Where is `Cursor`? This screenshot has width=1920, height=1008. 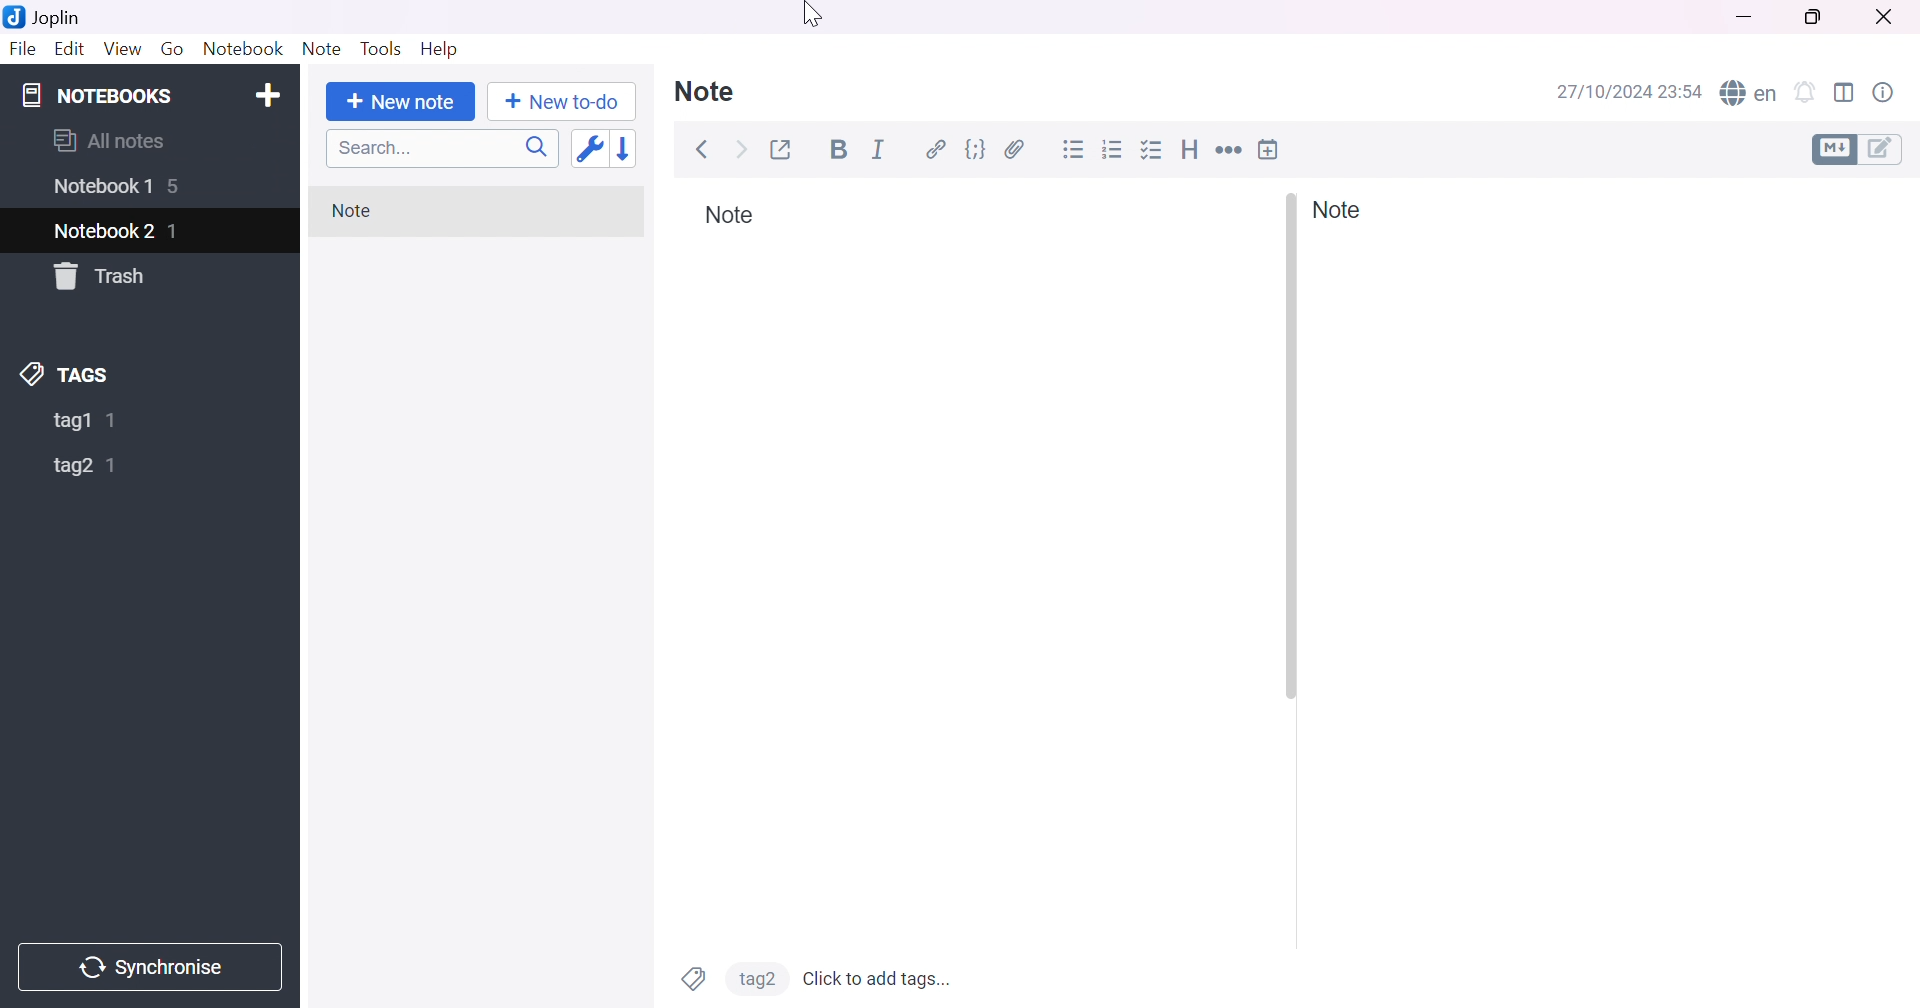
Cursor is located at coordinates (124, 227).